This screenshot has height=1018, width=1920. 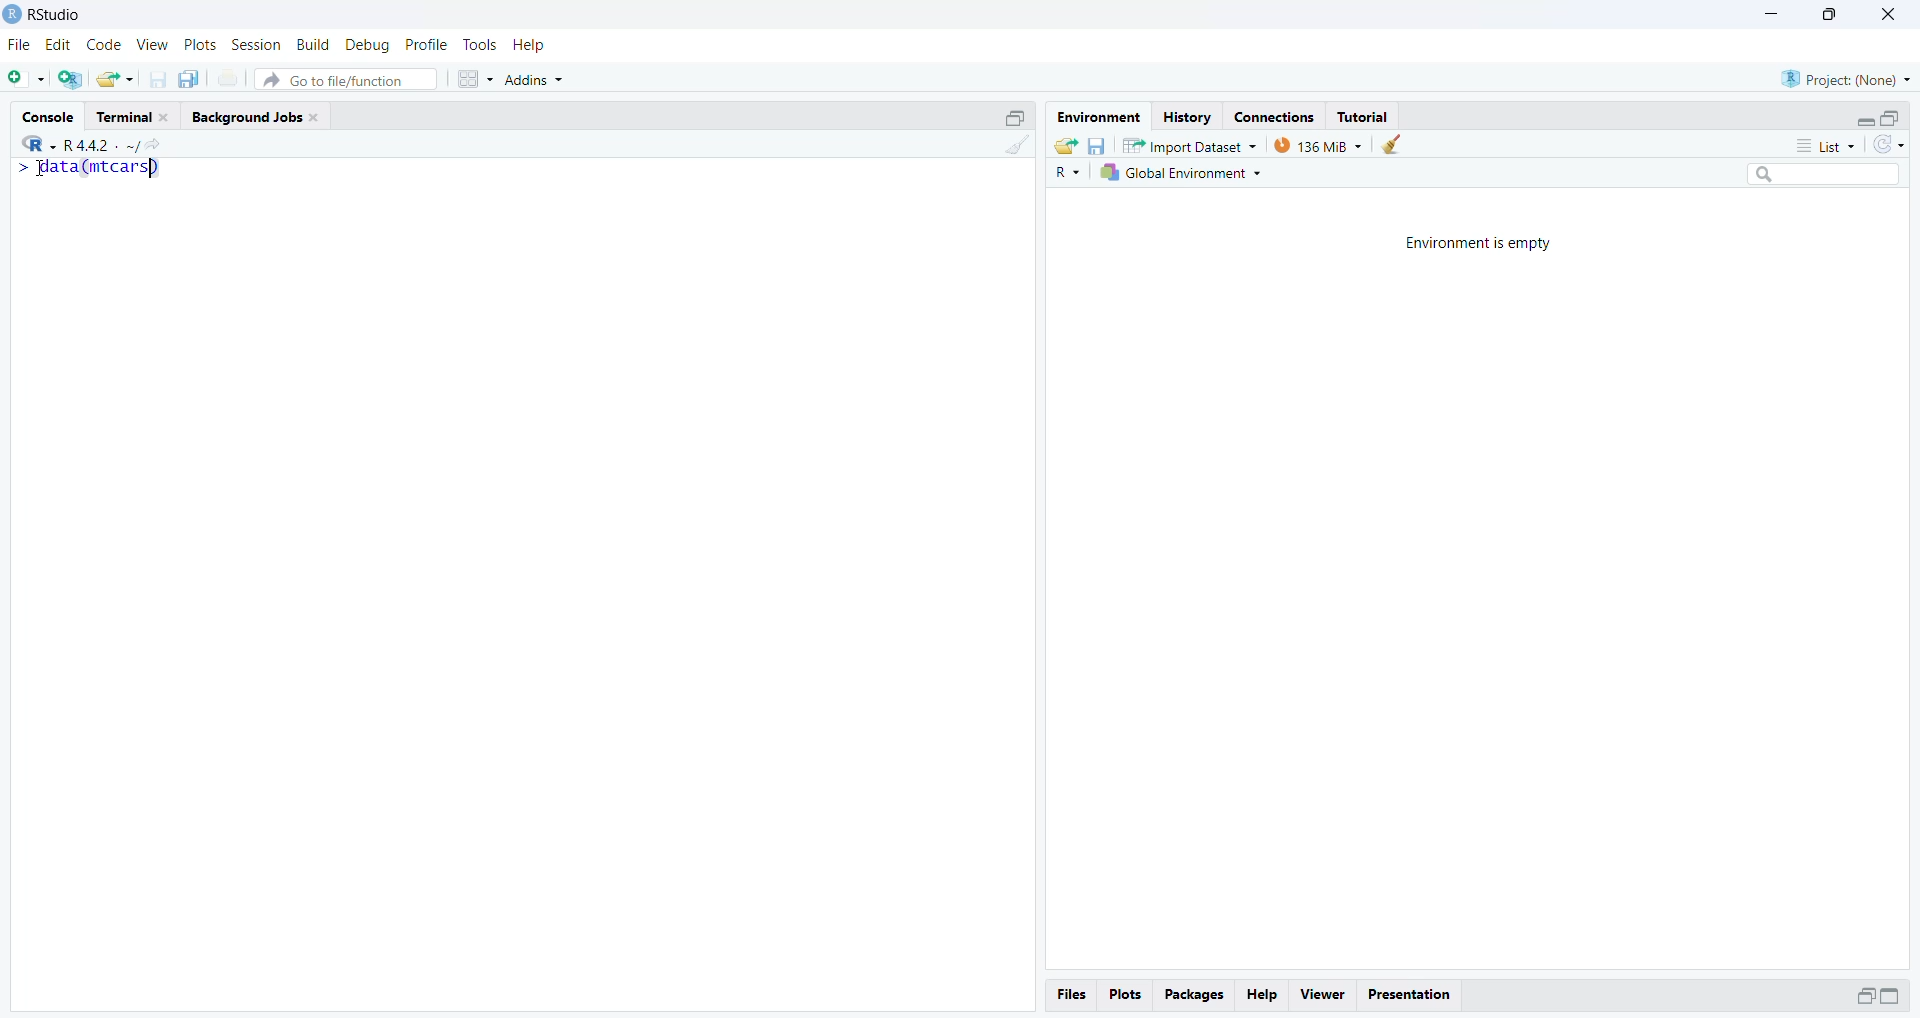 I want to click on Load workspace, so click(x=1063, y=145).